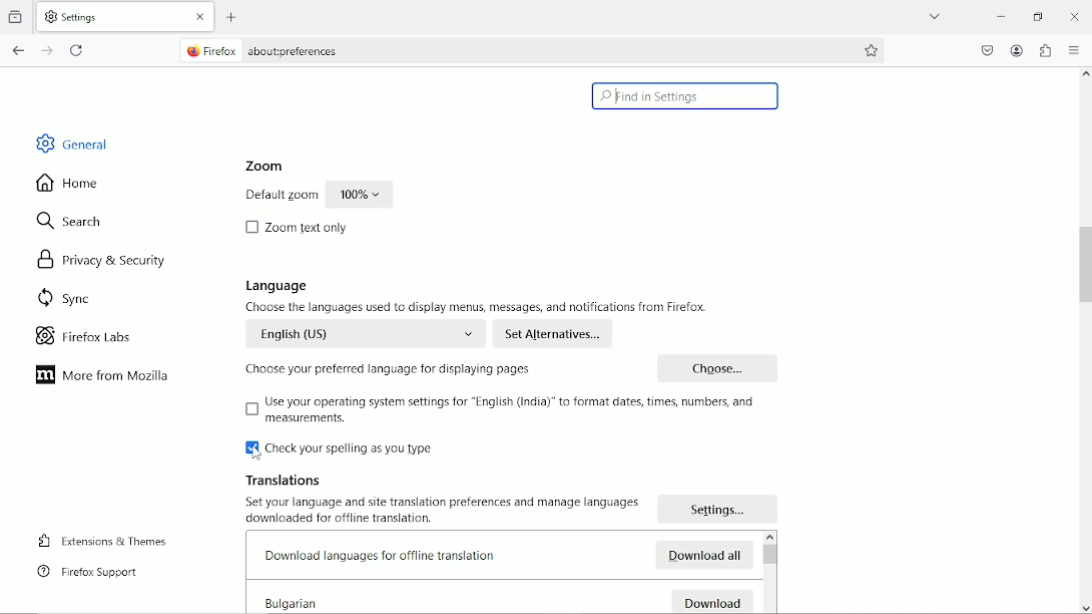  What do you see at coordinates (1074, 16) in the screenshot?
I see `Close` at bounding box center [1074, 16].